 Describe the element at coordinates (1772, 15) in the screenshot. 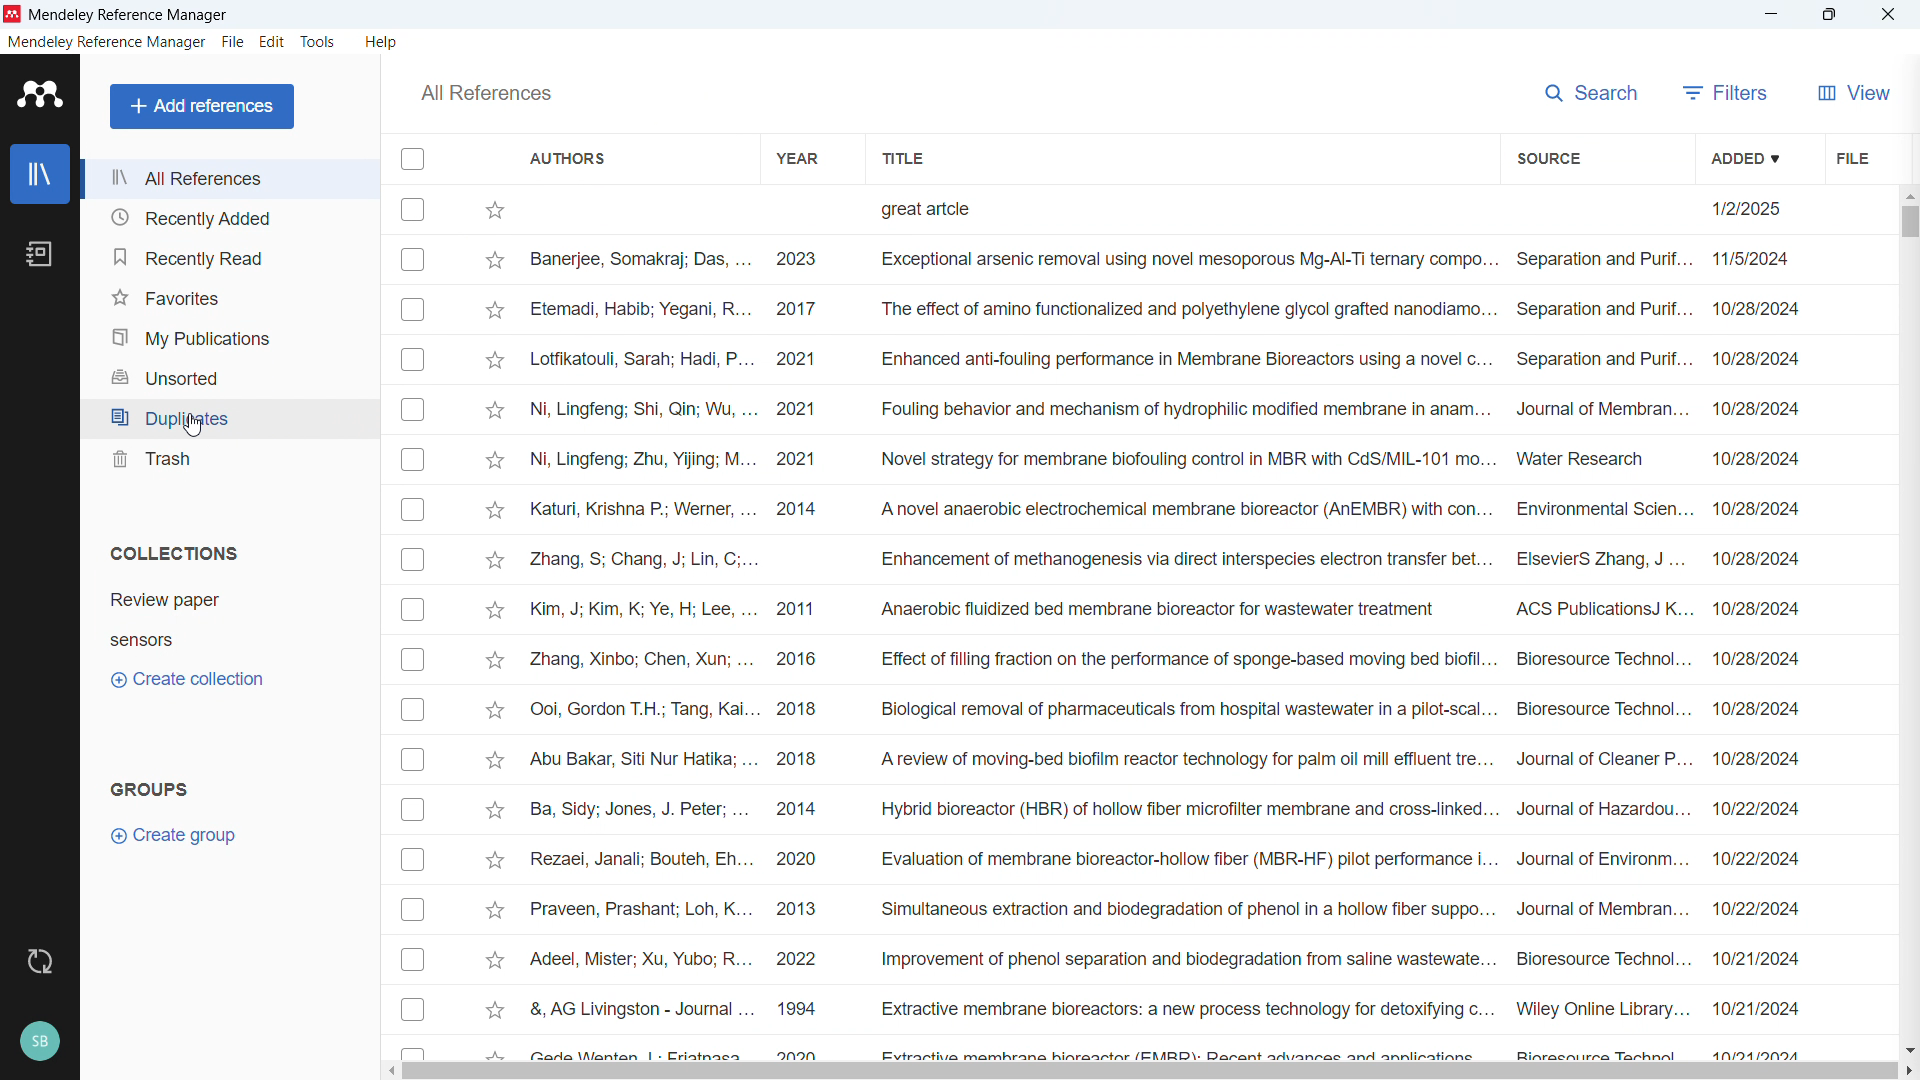

I see `minimise ` at that location.